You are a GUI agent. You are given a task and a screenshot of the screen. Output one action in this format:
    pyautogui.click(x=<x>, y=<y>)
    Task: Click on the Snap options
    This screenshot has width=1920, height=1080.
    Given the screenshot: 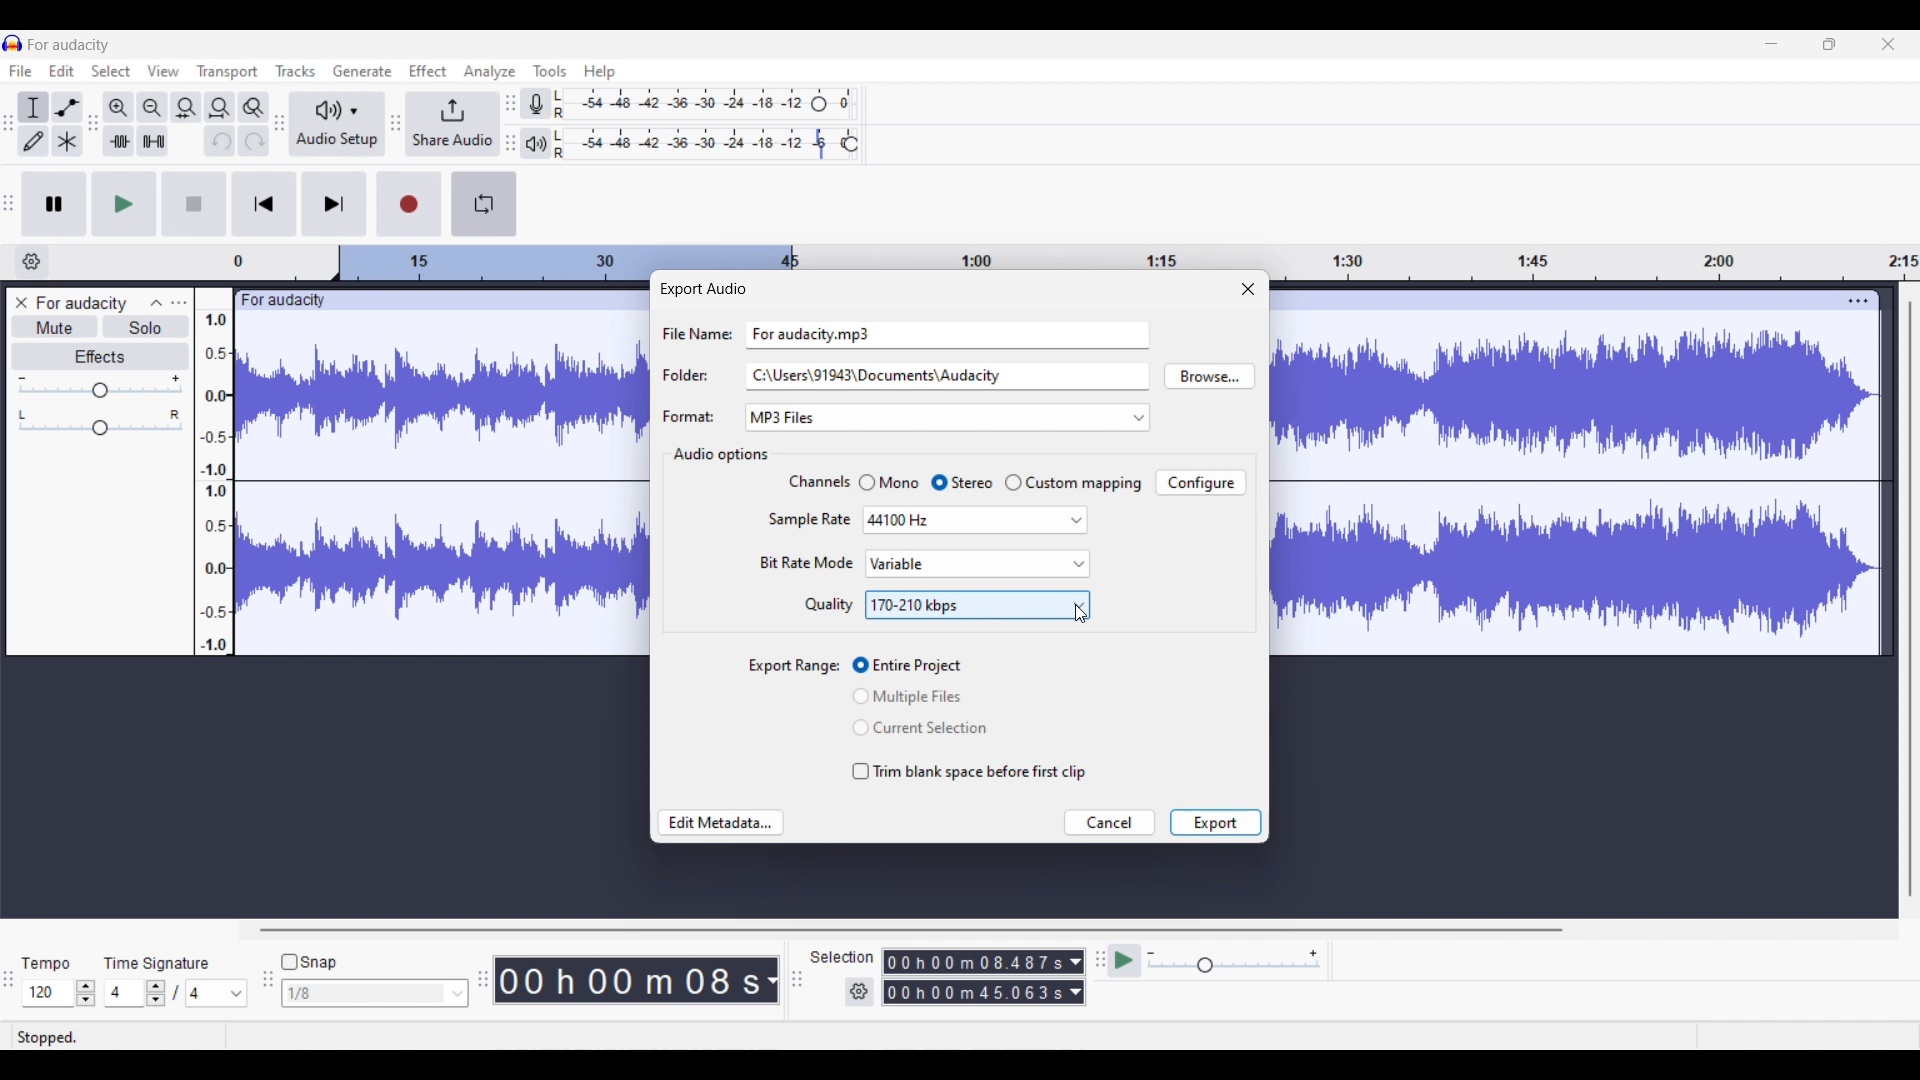 What is the action you would take?
    pyautogui.click(x=375, y=993)
    